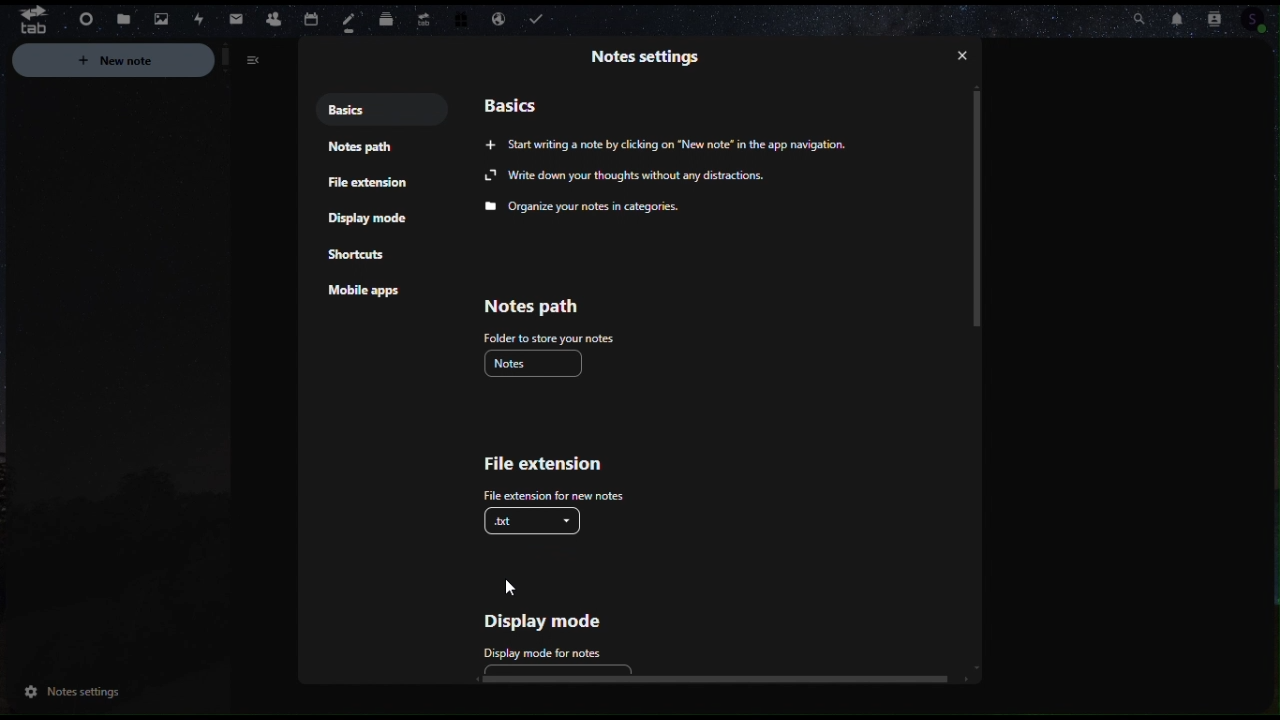 Image resolution: width=1280 pixels, height=720 pixels. I want to click on horizontal scroll bar, so click(714, 678).